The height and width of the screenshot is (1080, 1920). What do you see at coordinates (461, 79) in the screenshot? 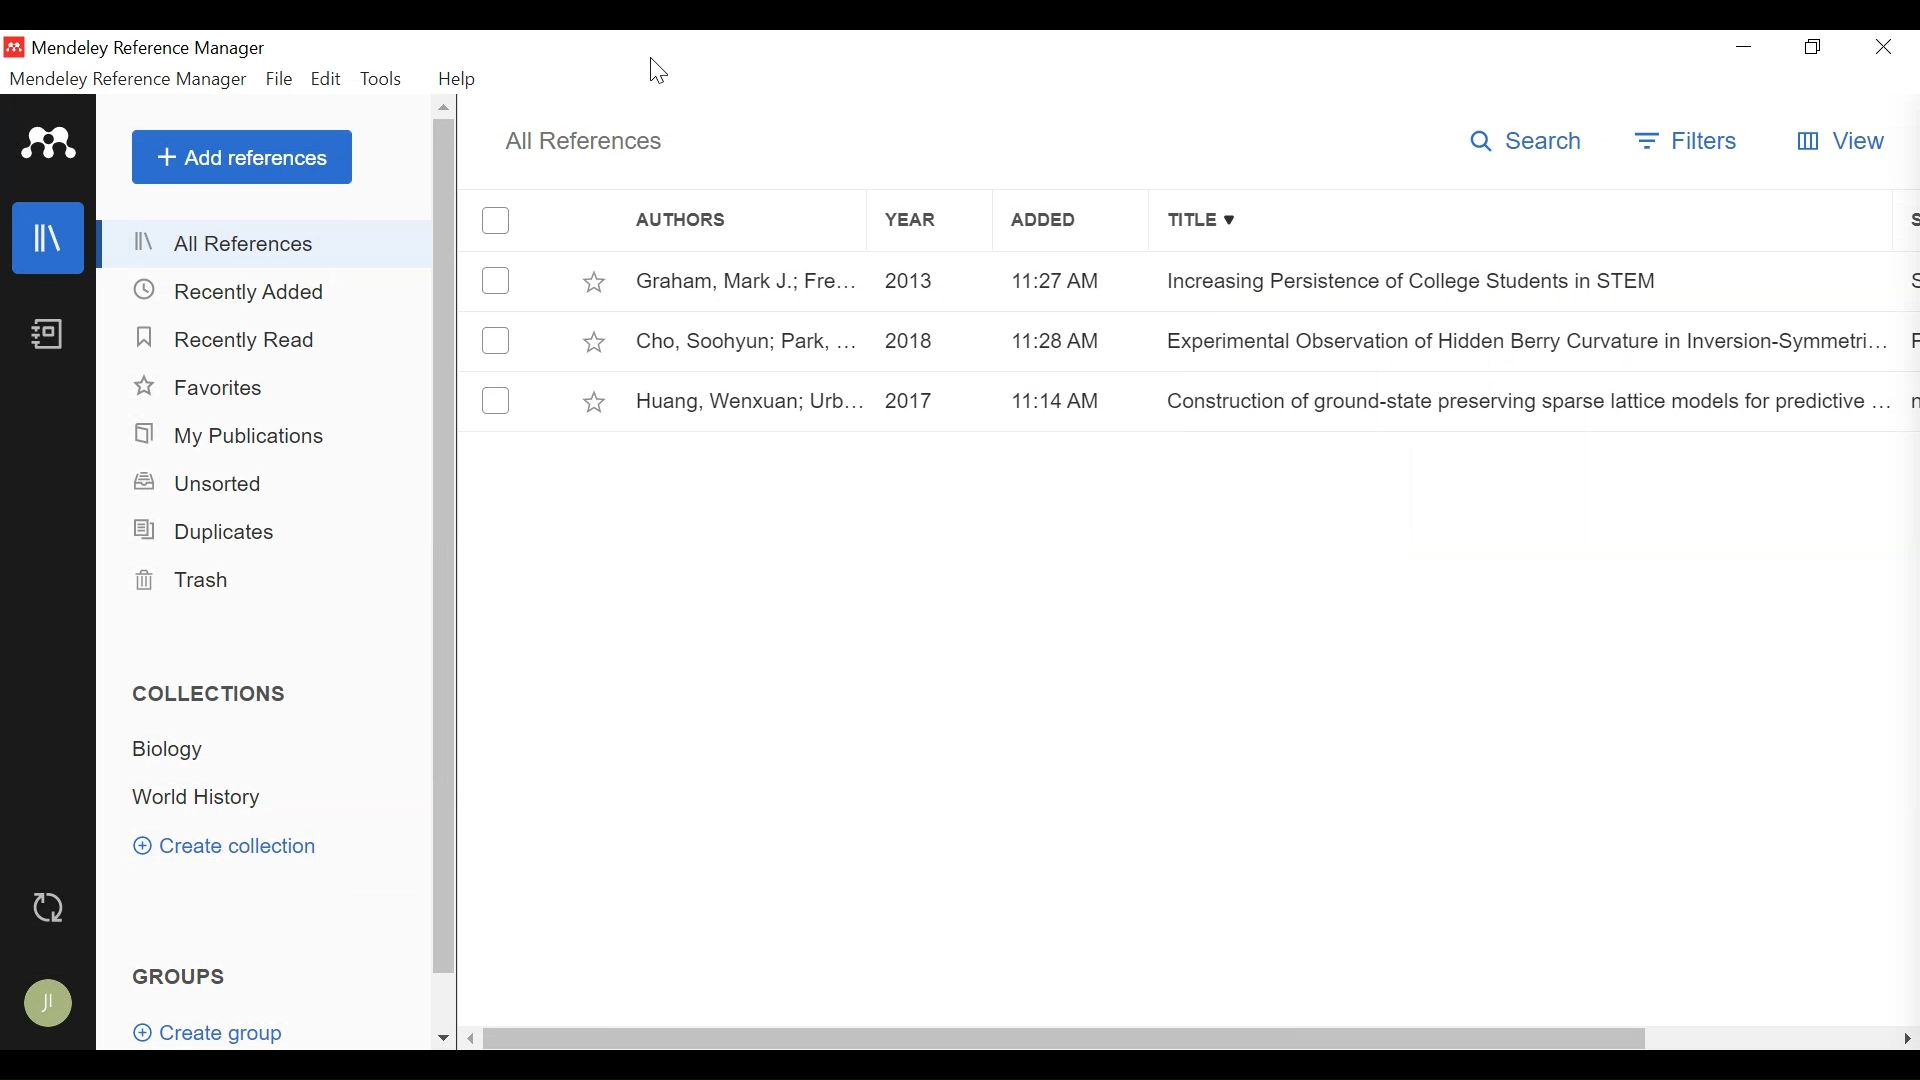
I see `Help` at bounding box center [461, 79].